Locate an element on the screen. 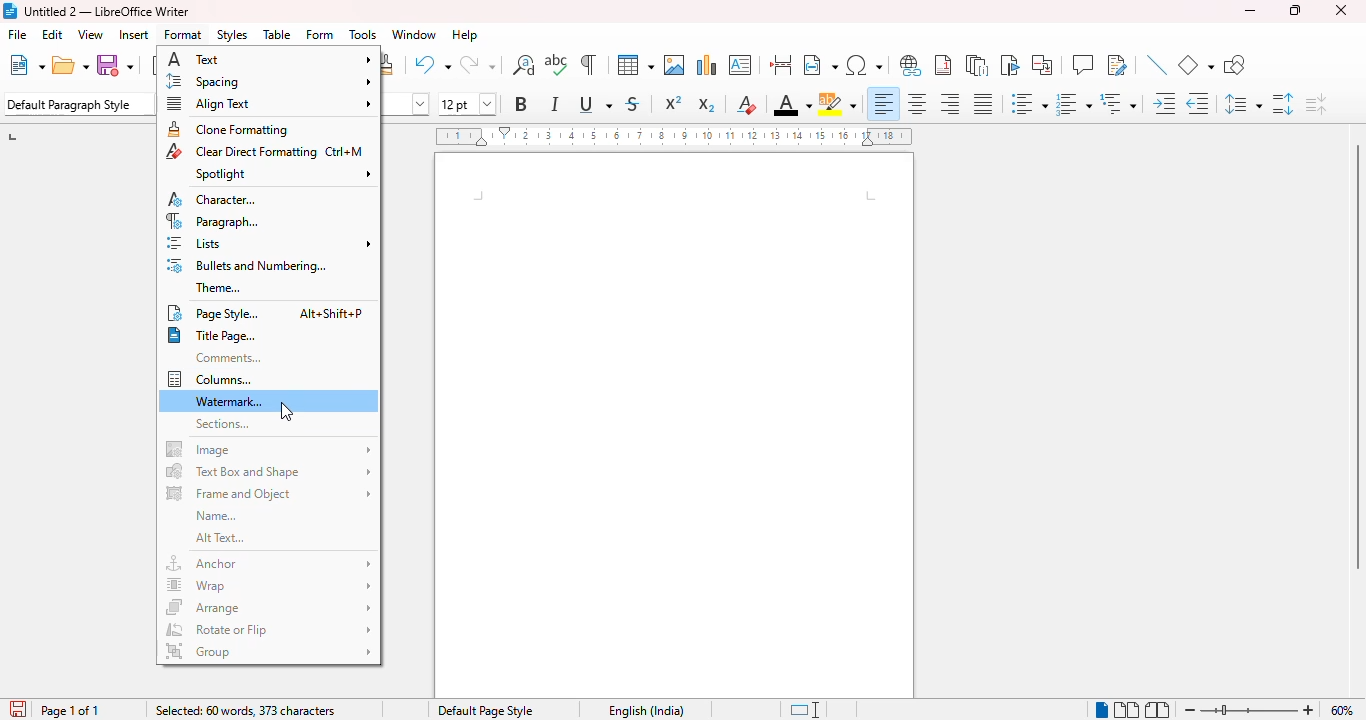 The height and width of the screenshot is (720, 1366). single-page view is located at coordinates (1102, 709).